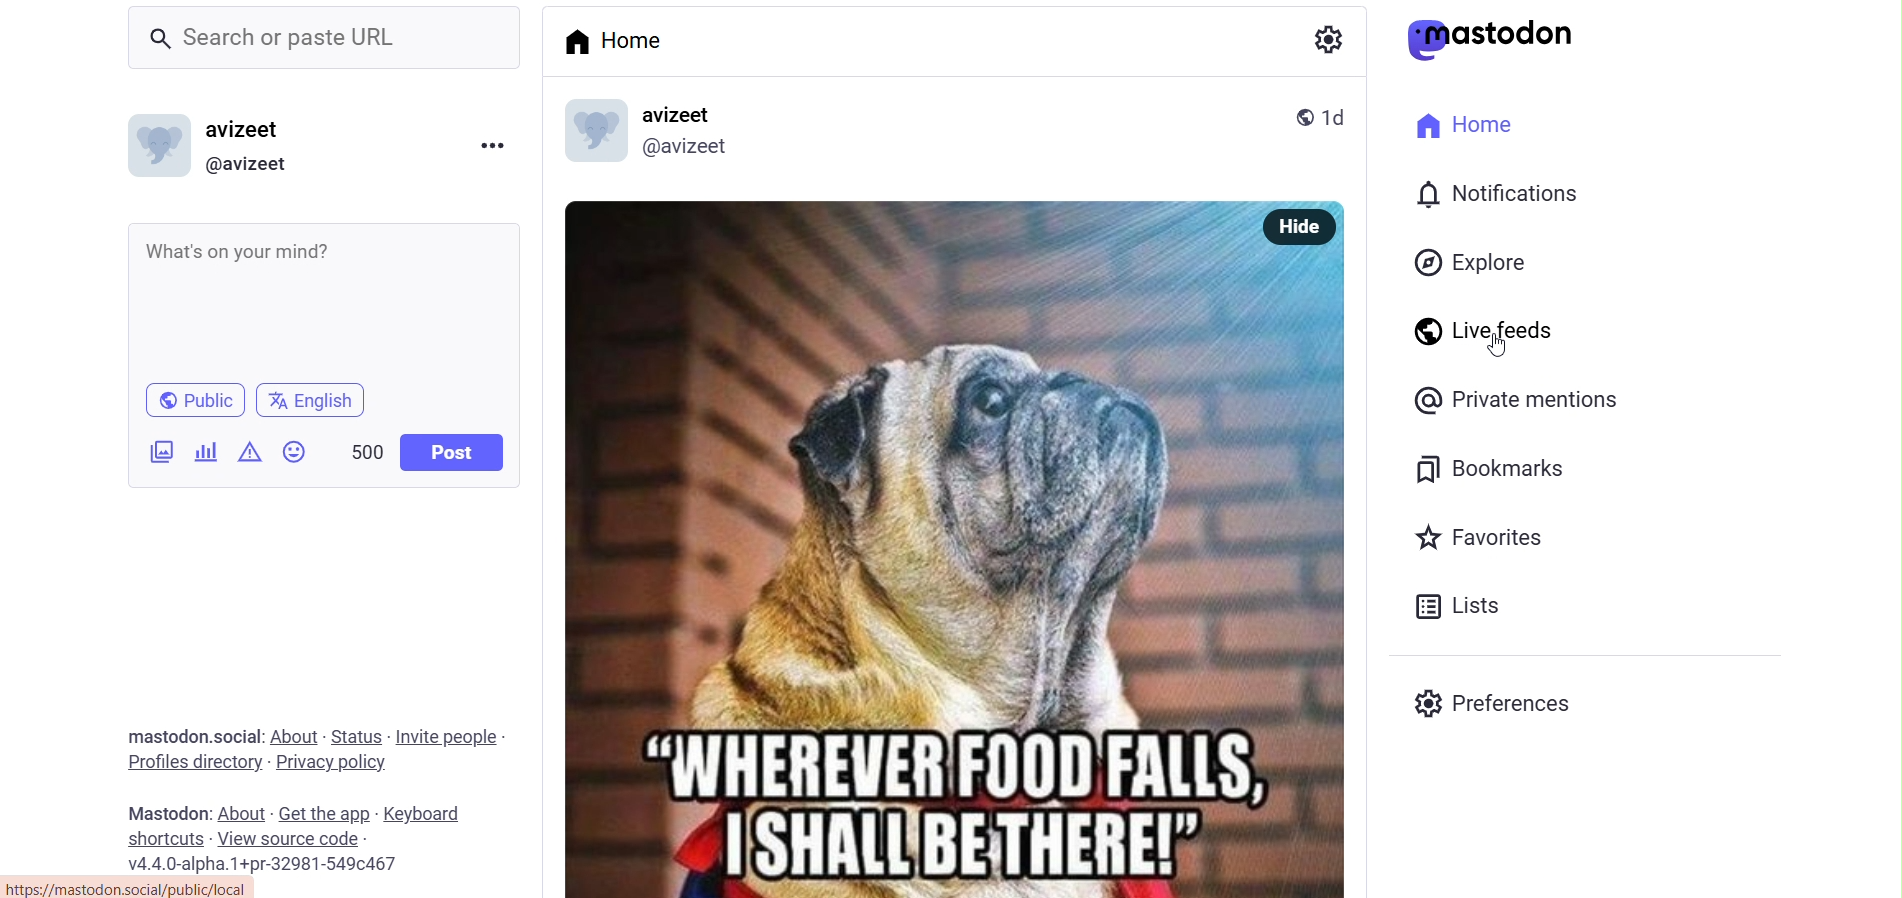 Image resolution: width=1902 pixels, height=898 pixels. Describe the element at coordinates (456, 452) in the screenshot. I see `post` at that location.